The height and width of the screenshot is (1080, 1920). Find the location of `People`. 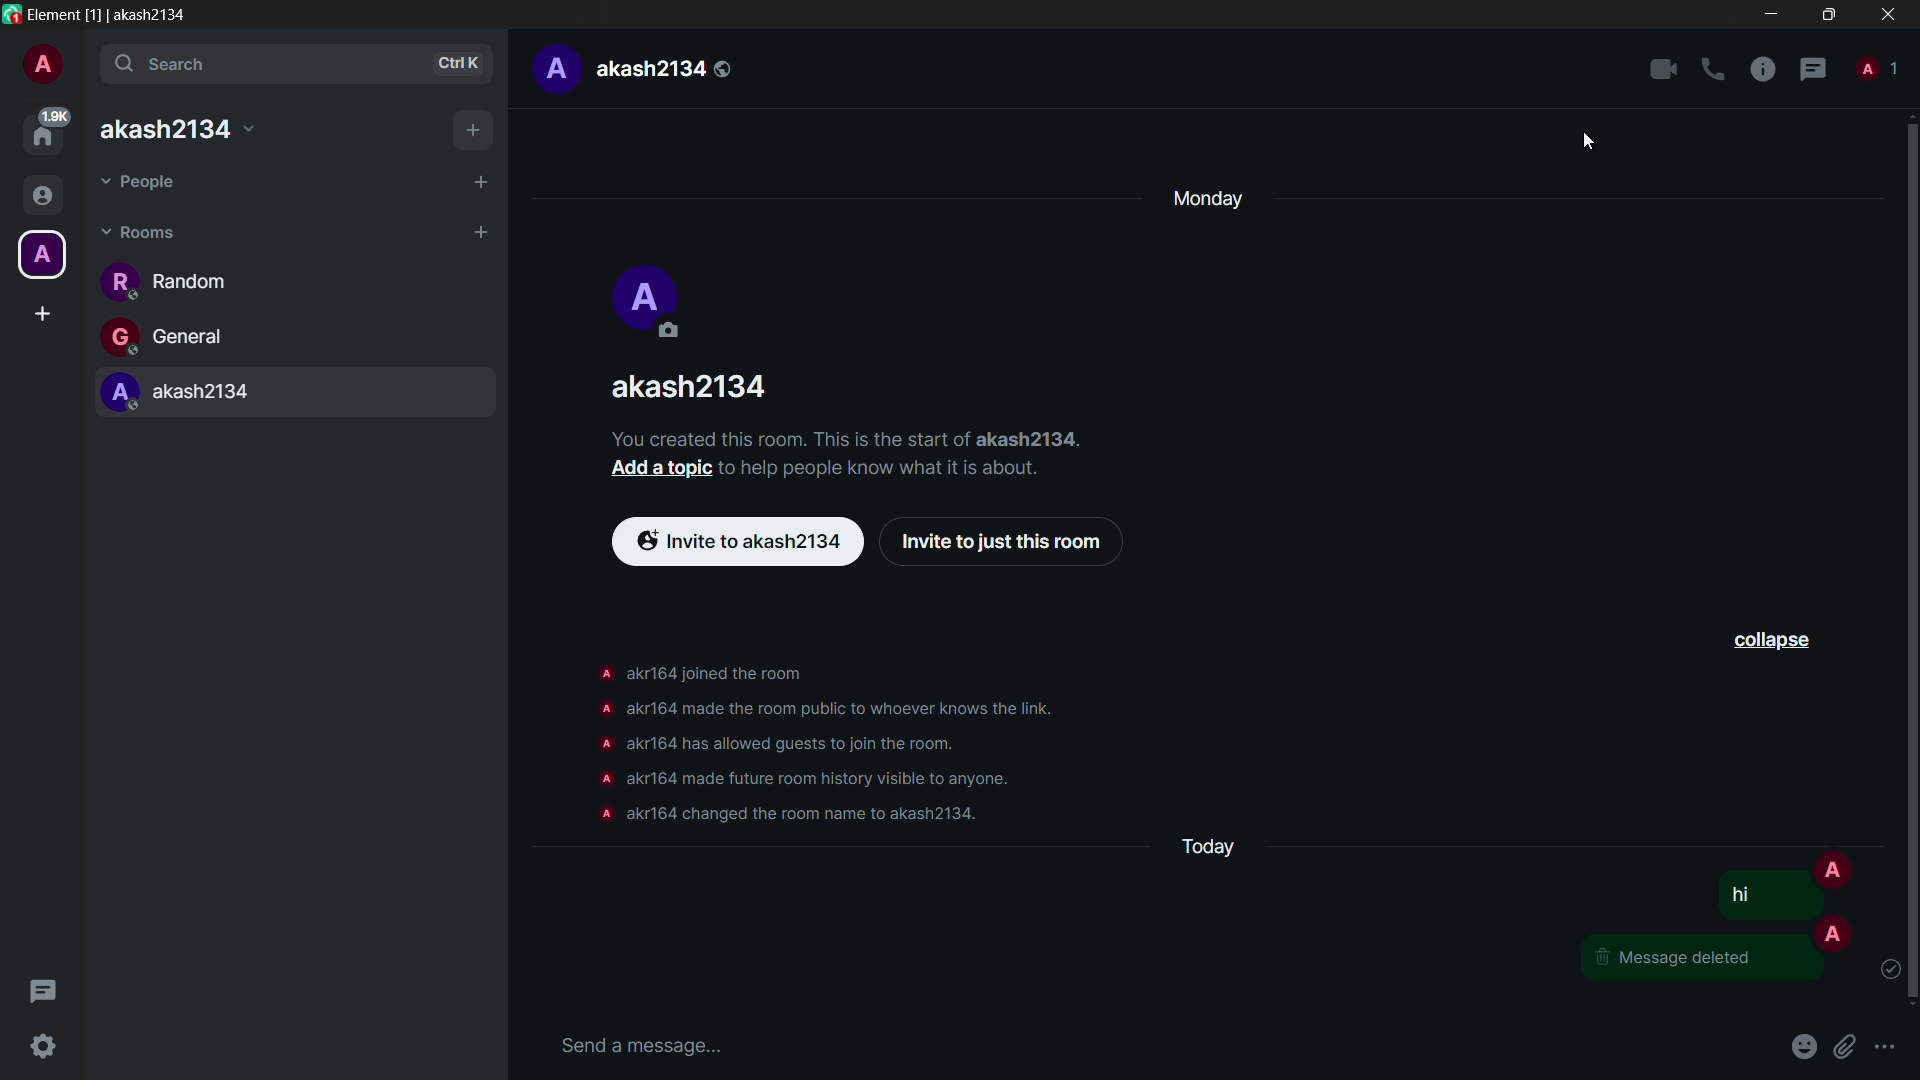

People is located at coordinates (188, 182).